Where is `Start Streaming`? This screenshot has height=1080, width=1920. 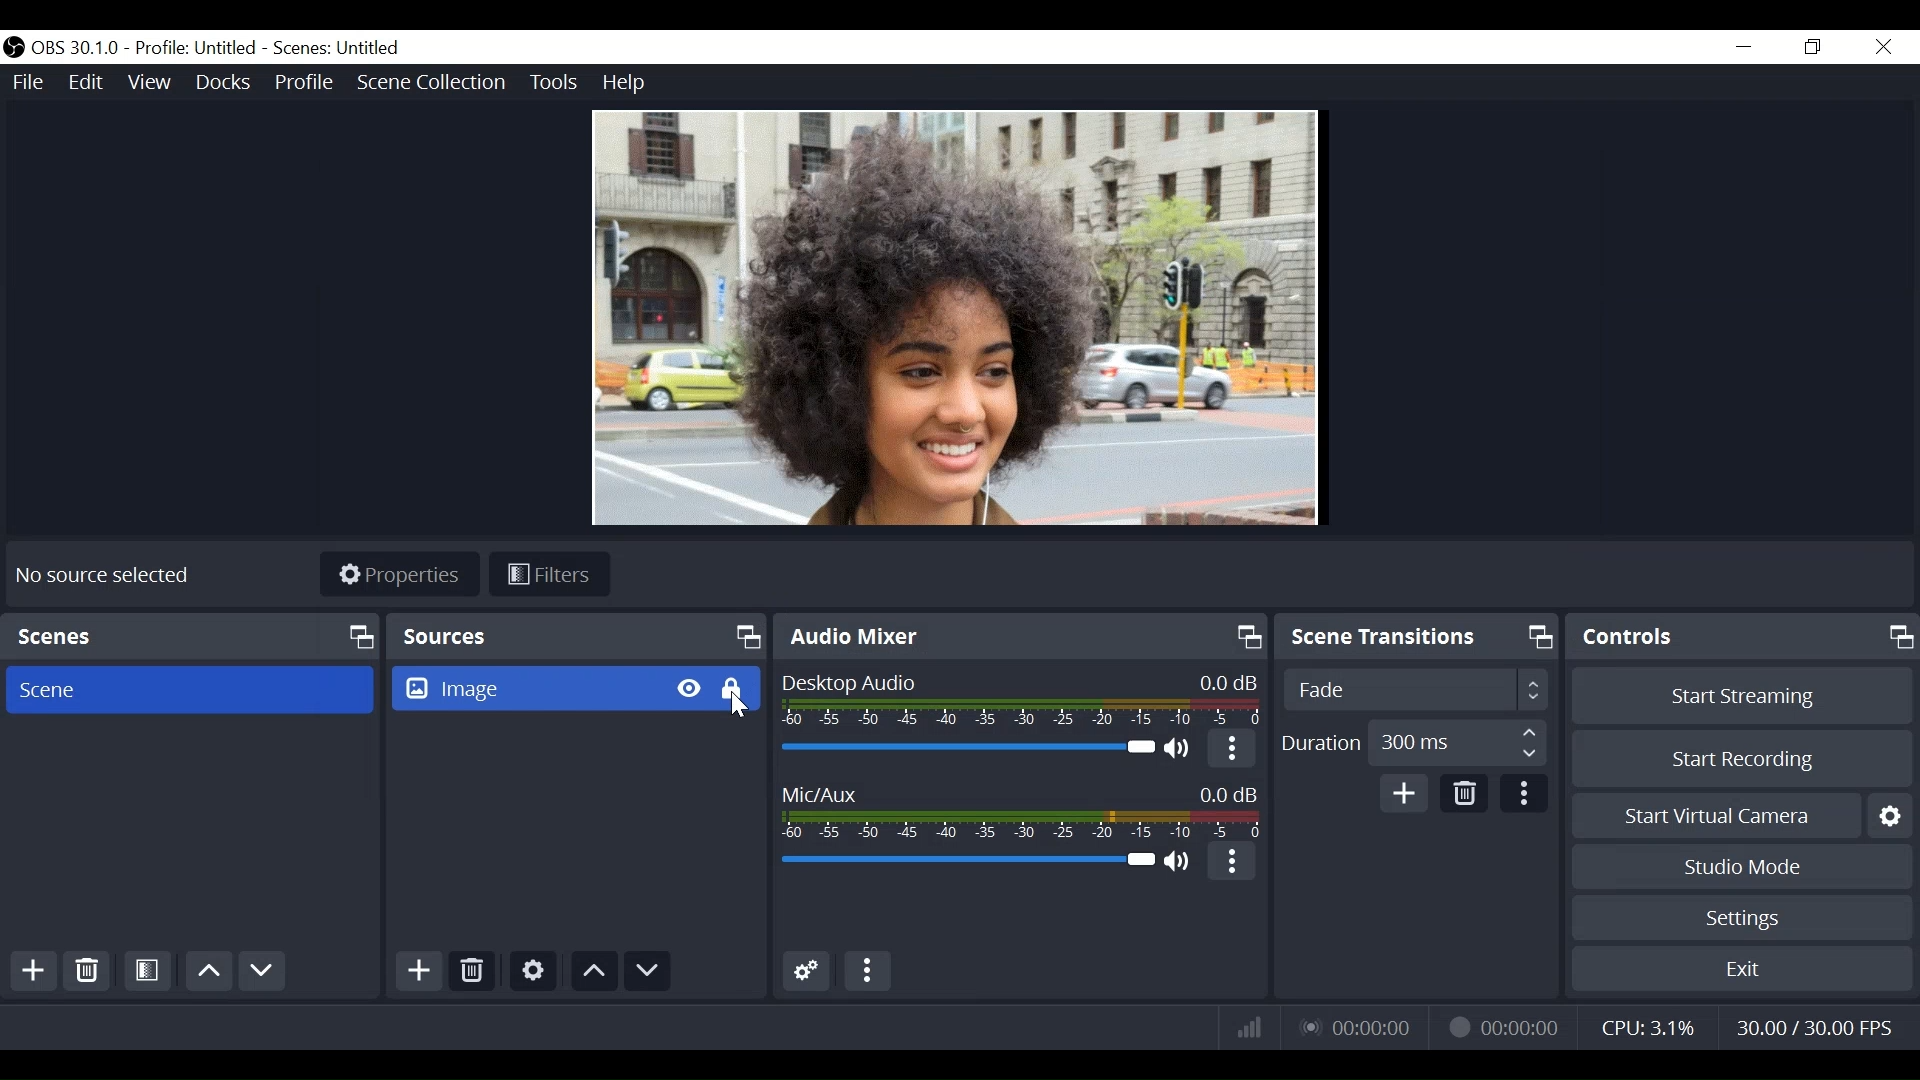
Start Streaming is located at coordinates (1742, 697).